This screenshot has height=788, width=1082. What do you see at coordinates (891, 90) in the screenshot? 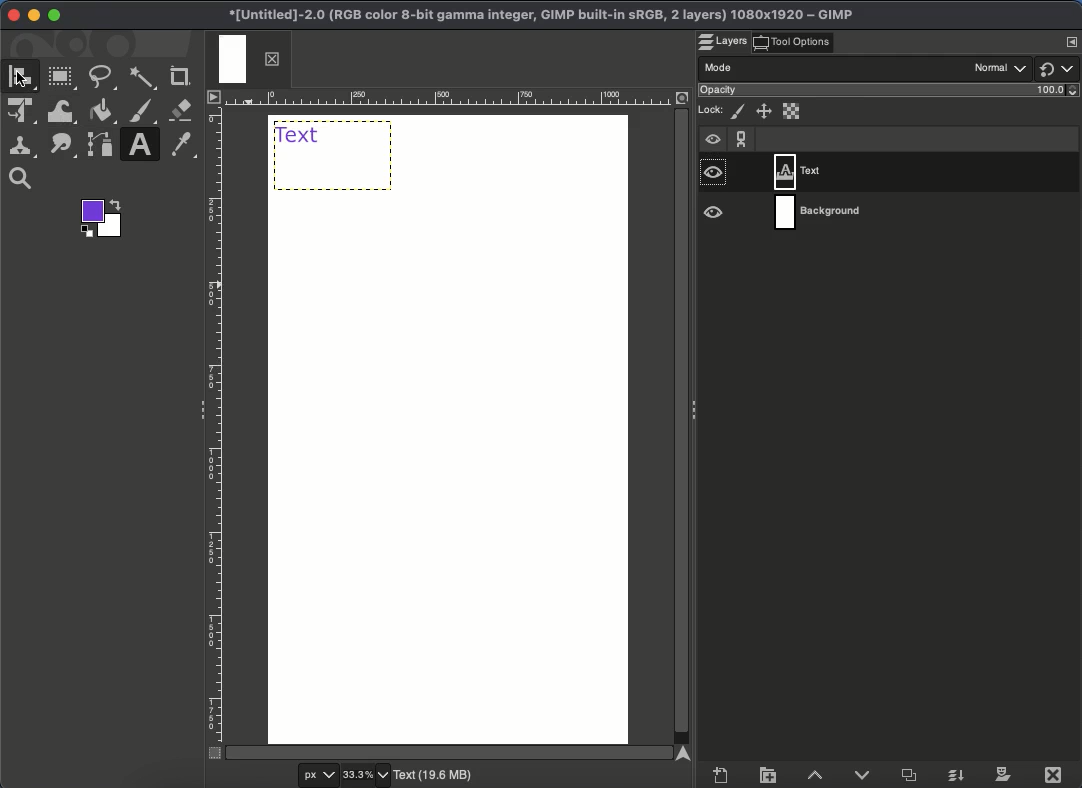
I see `Opacity` at bounding box center [891, 90].